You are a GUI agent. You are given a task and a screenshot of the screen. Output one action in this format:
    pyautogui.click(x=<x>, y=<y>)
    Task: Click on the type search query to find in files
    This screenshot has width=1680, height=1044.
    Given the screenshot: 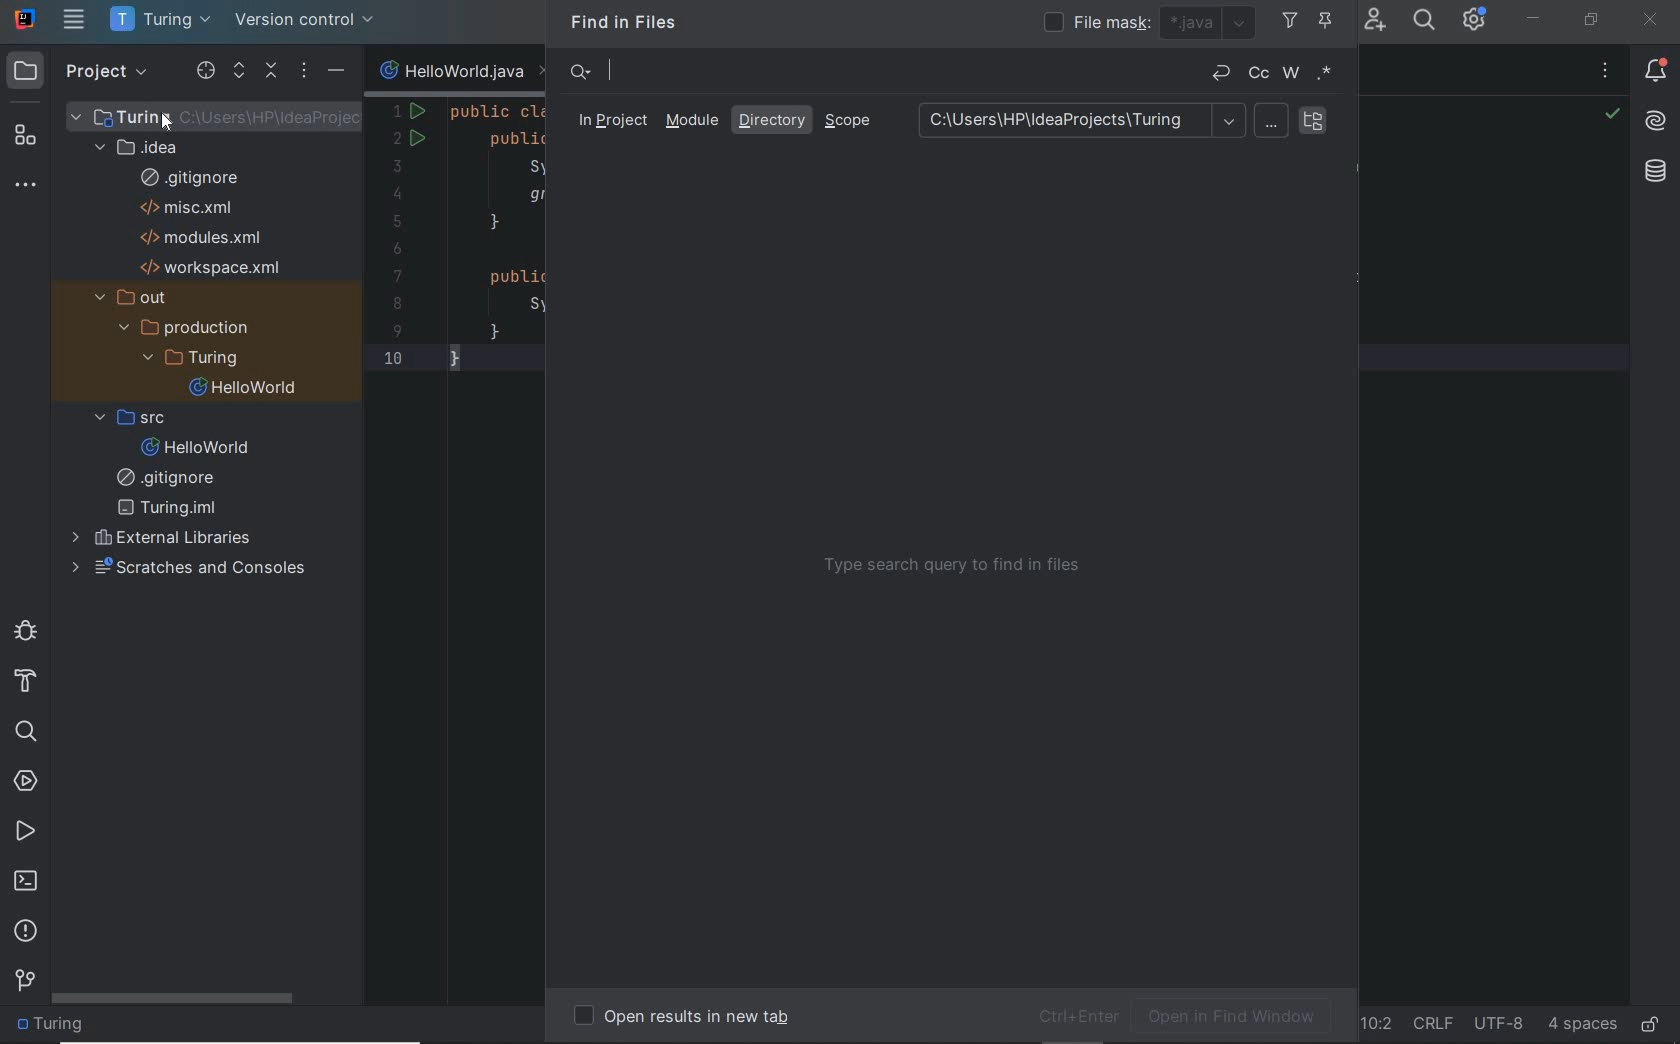 What is the action you would take?
    pyautogui.click(x=957, y=572)
    